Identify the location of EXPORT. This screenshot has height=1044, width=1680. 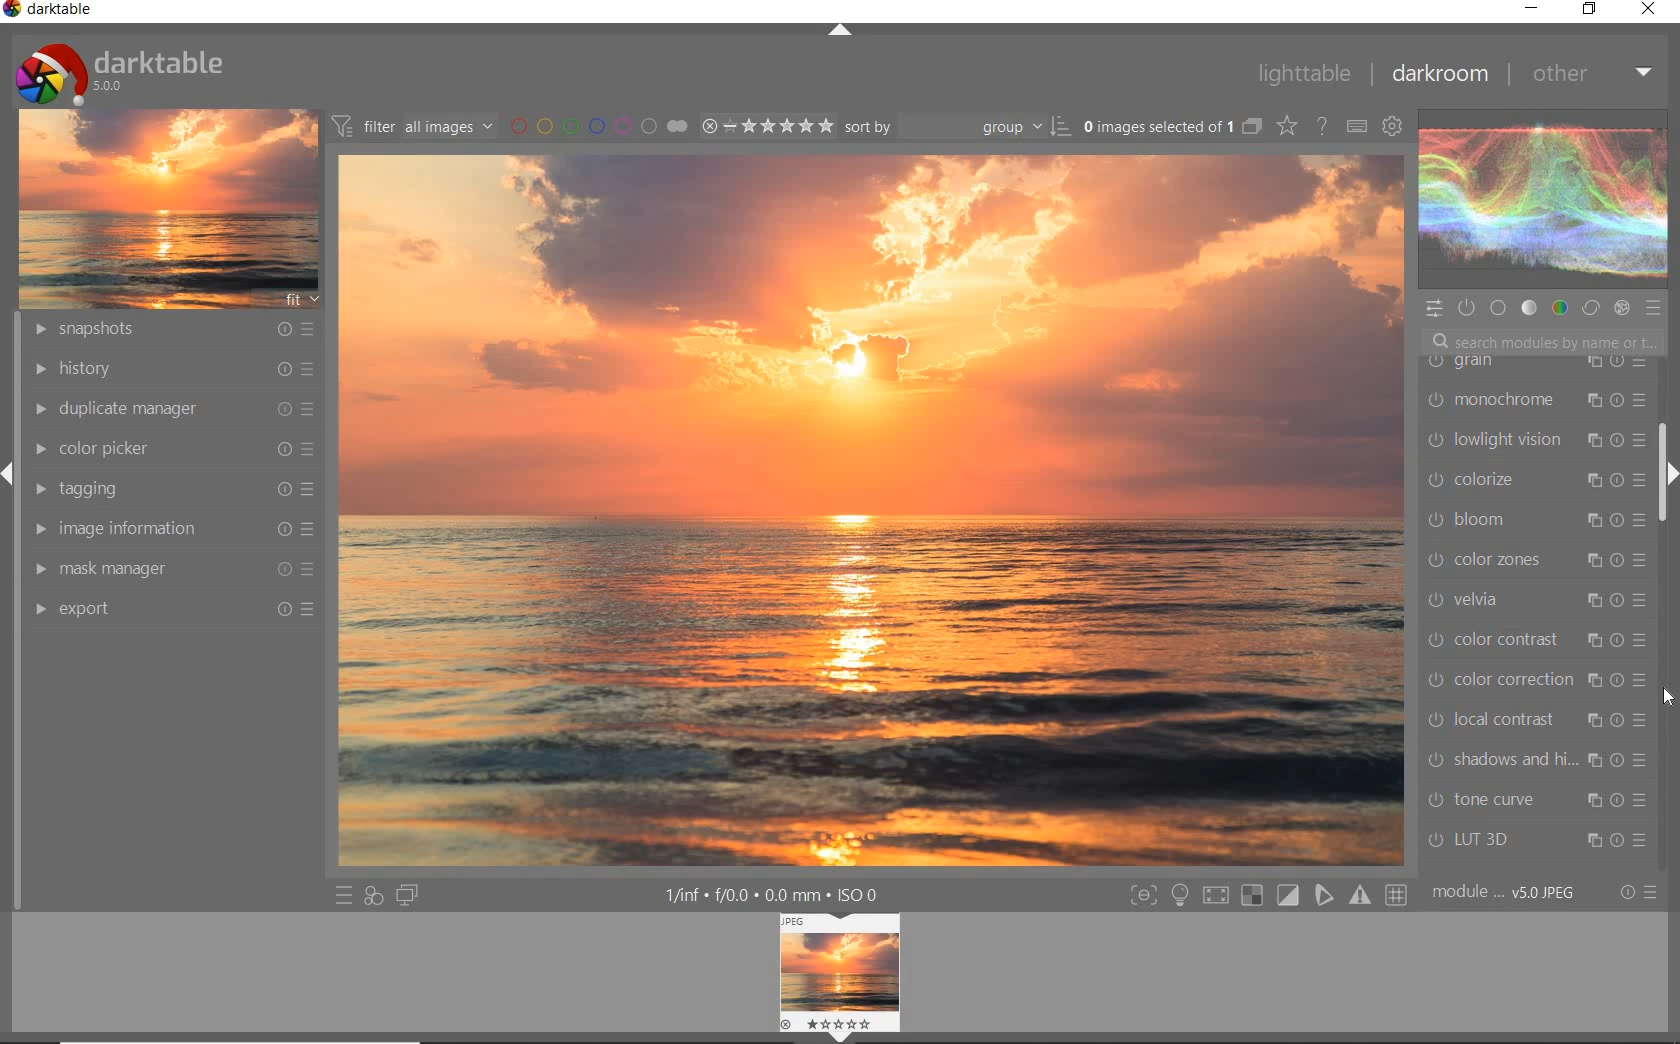
(175, 607).